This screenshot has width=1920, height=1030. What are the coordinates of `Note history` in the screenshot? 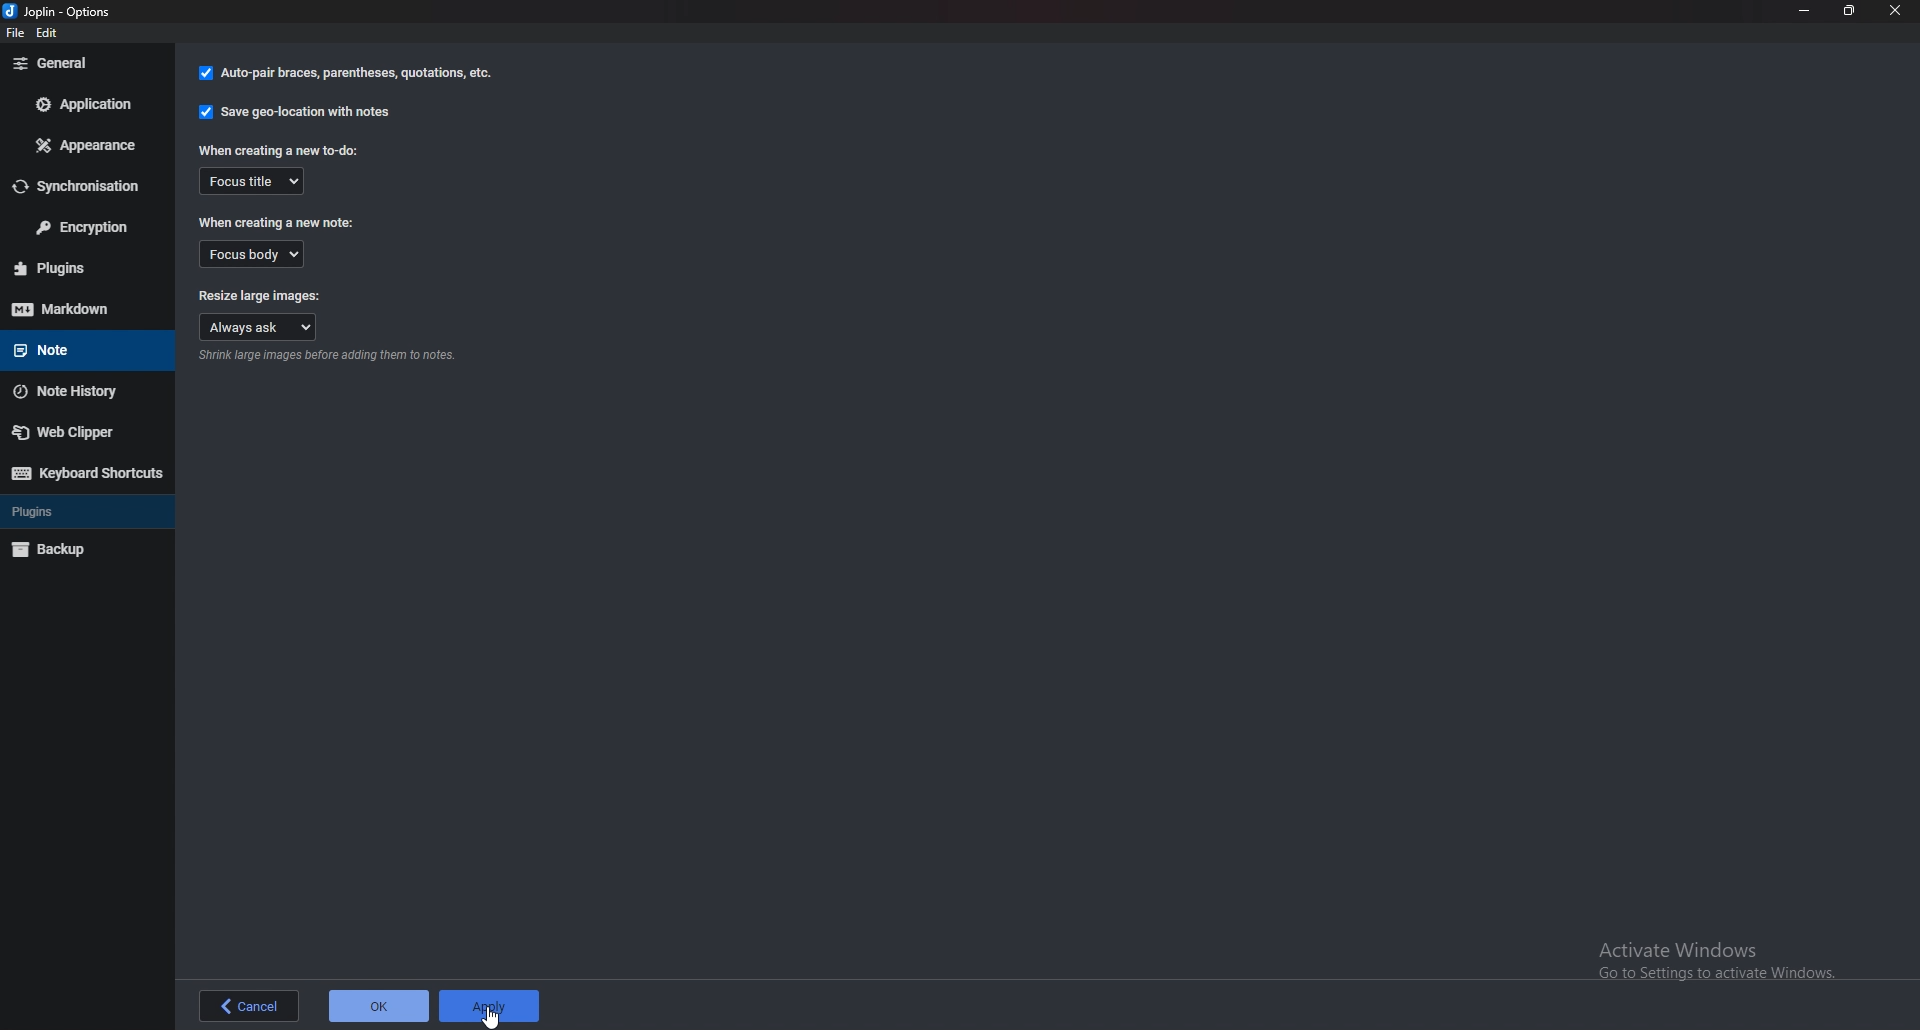 It's located at (80, 391).